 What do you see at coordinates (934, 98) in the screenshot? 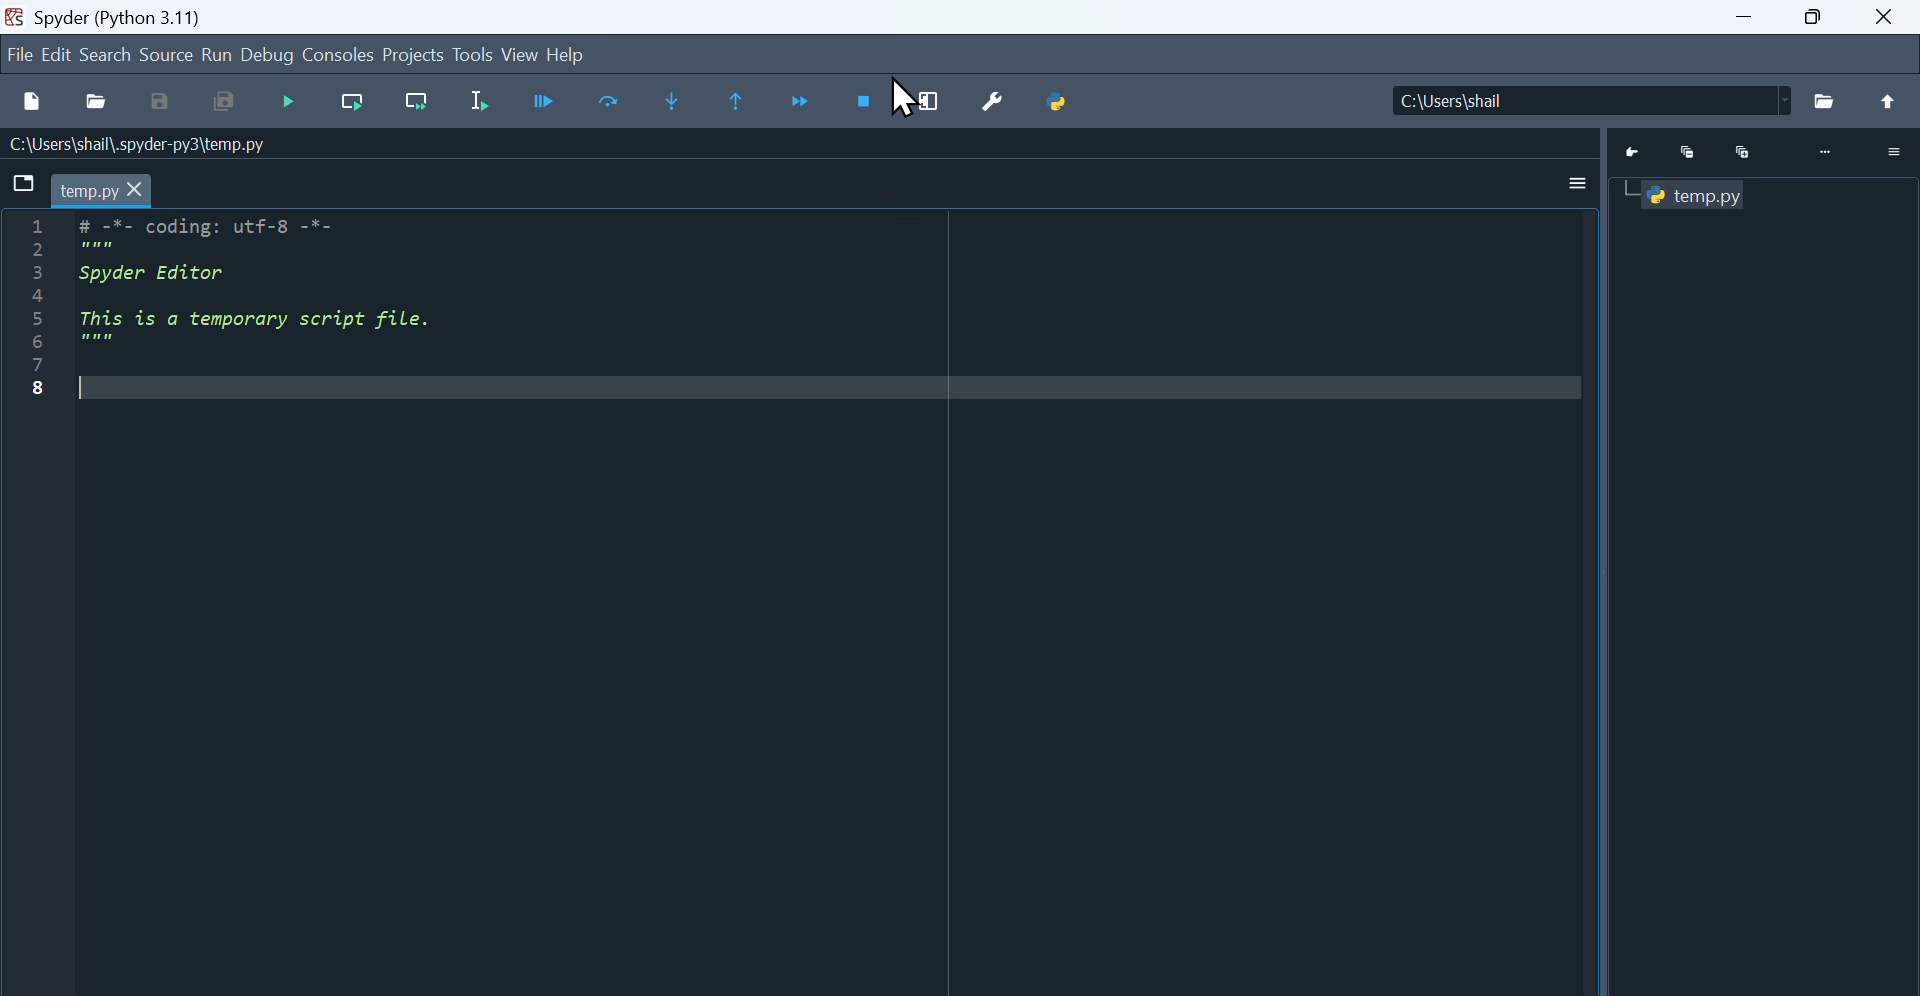
I see `Maximise current window` at bounding box center [934, 98].